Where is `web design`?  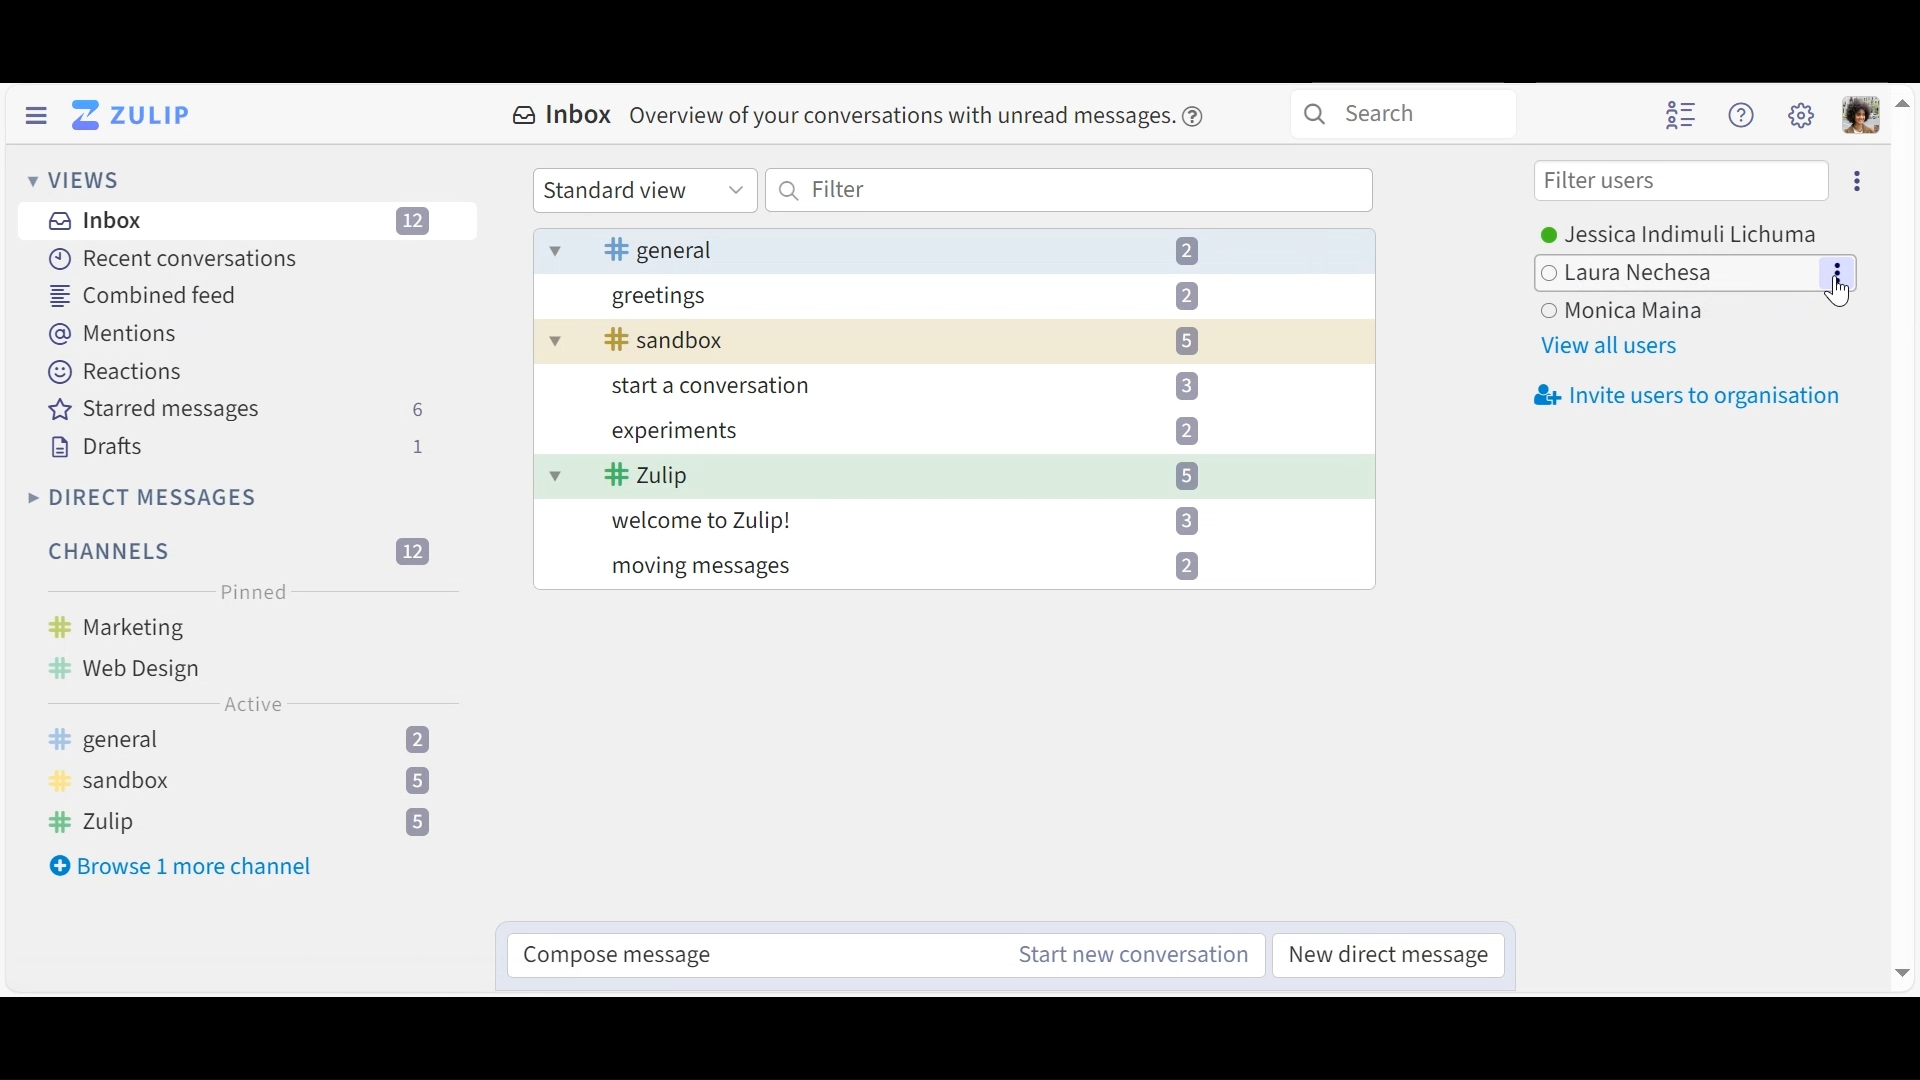 web design is located at coordinates (142, 667).